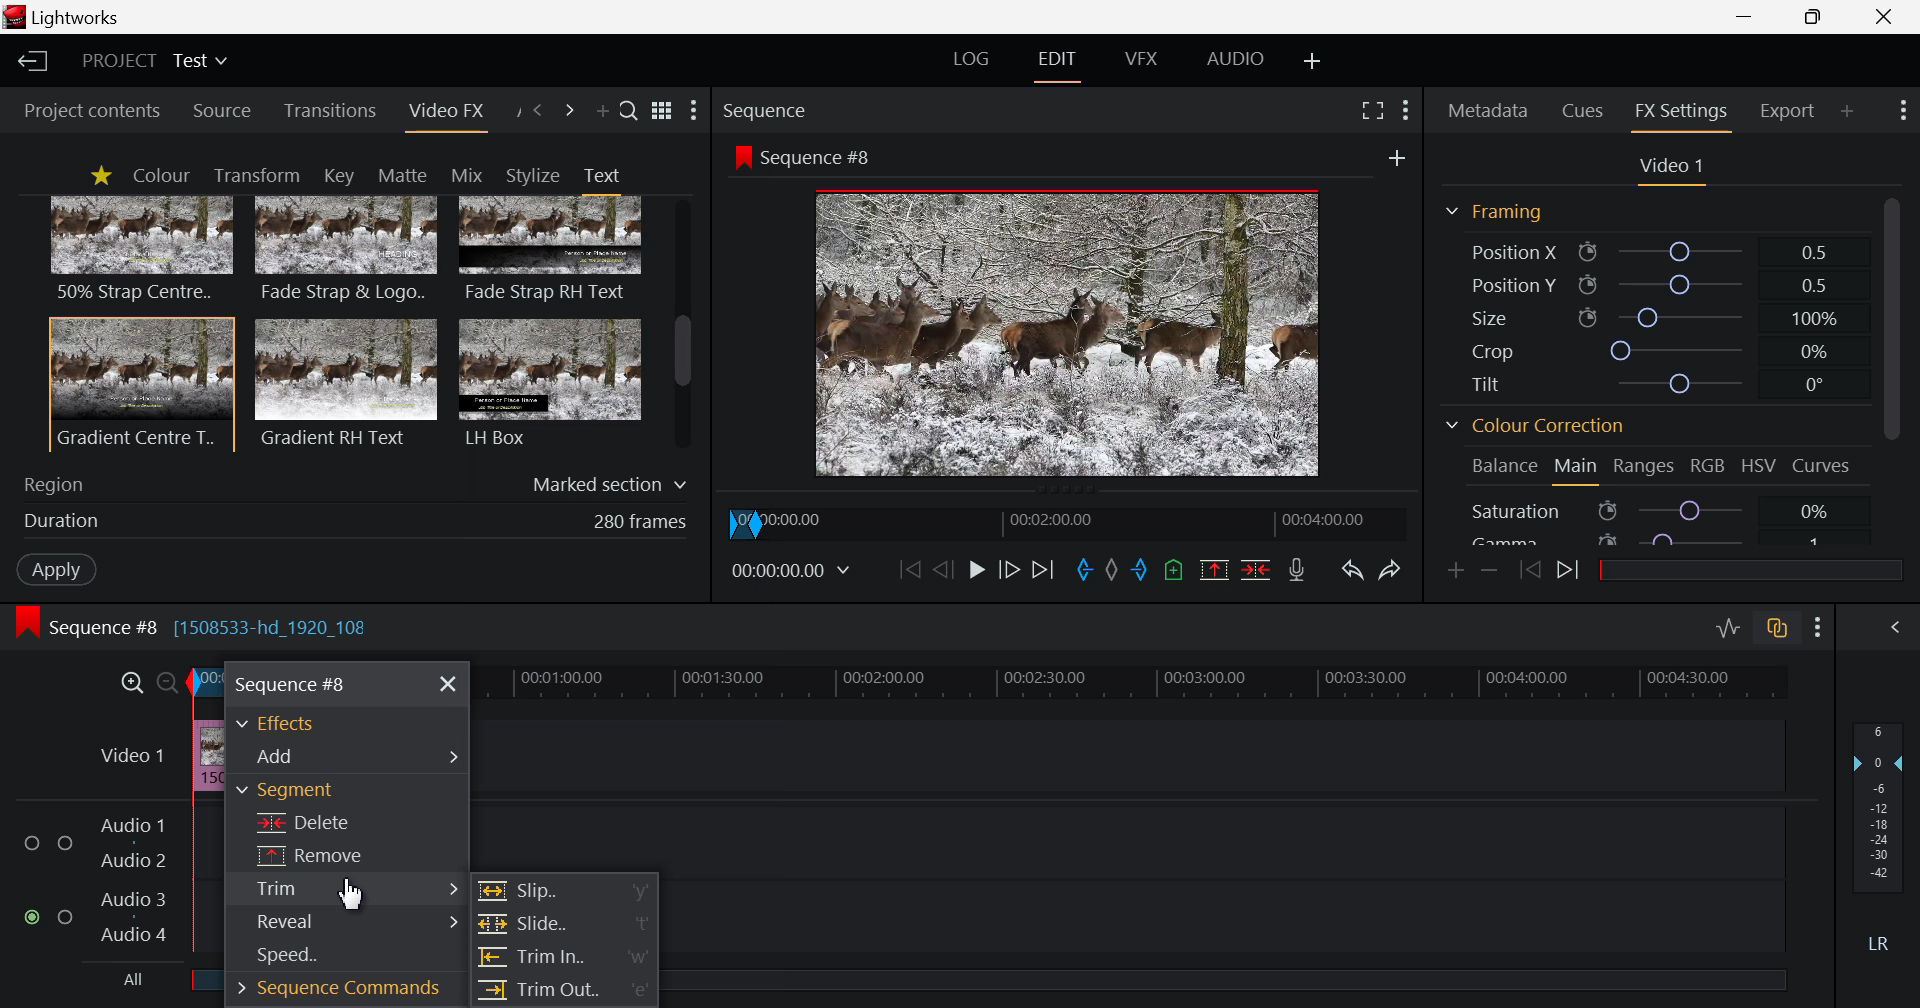  What do you see at coordinates (694, 112) in the screenshot?
I see `Show Settings` at bounding box center [694, 112].